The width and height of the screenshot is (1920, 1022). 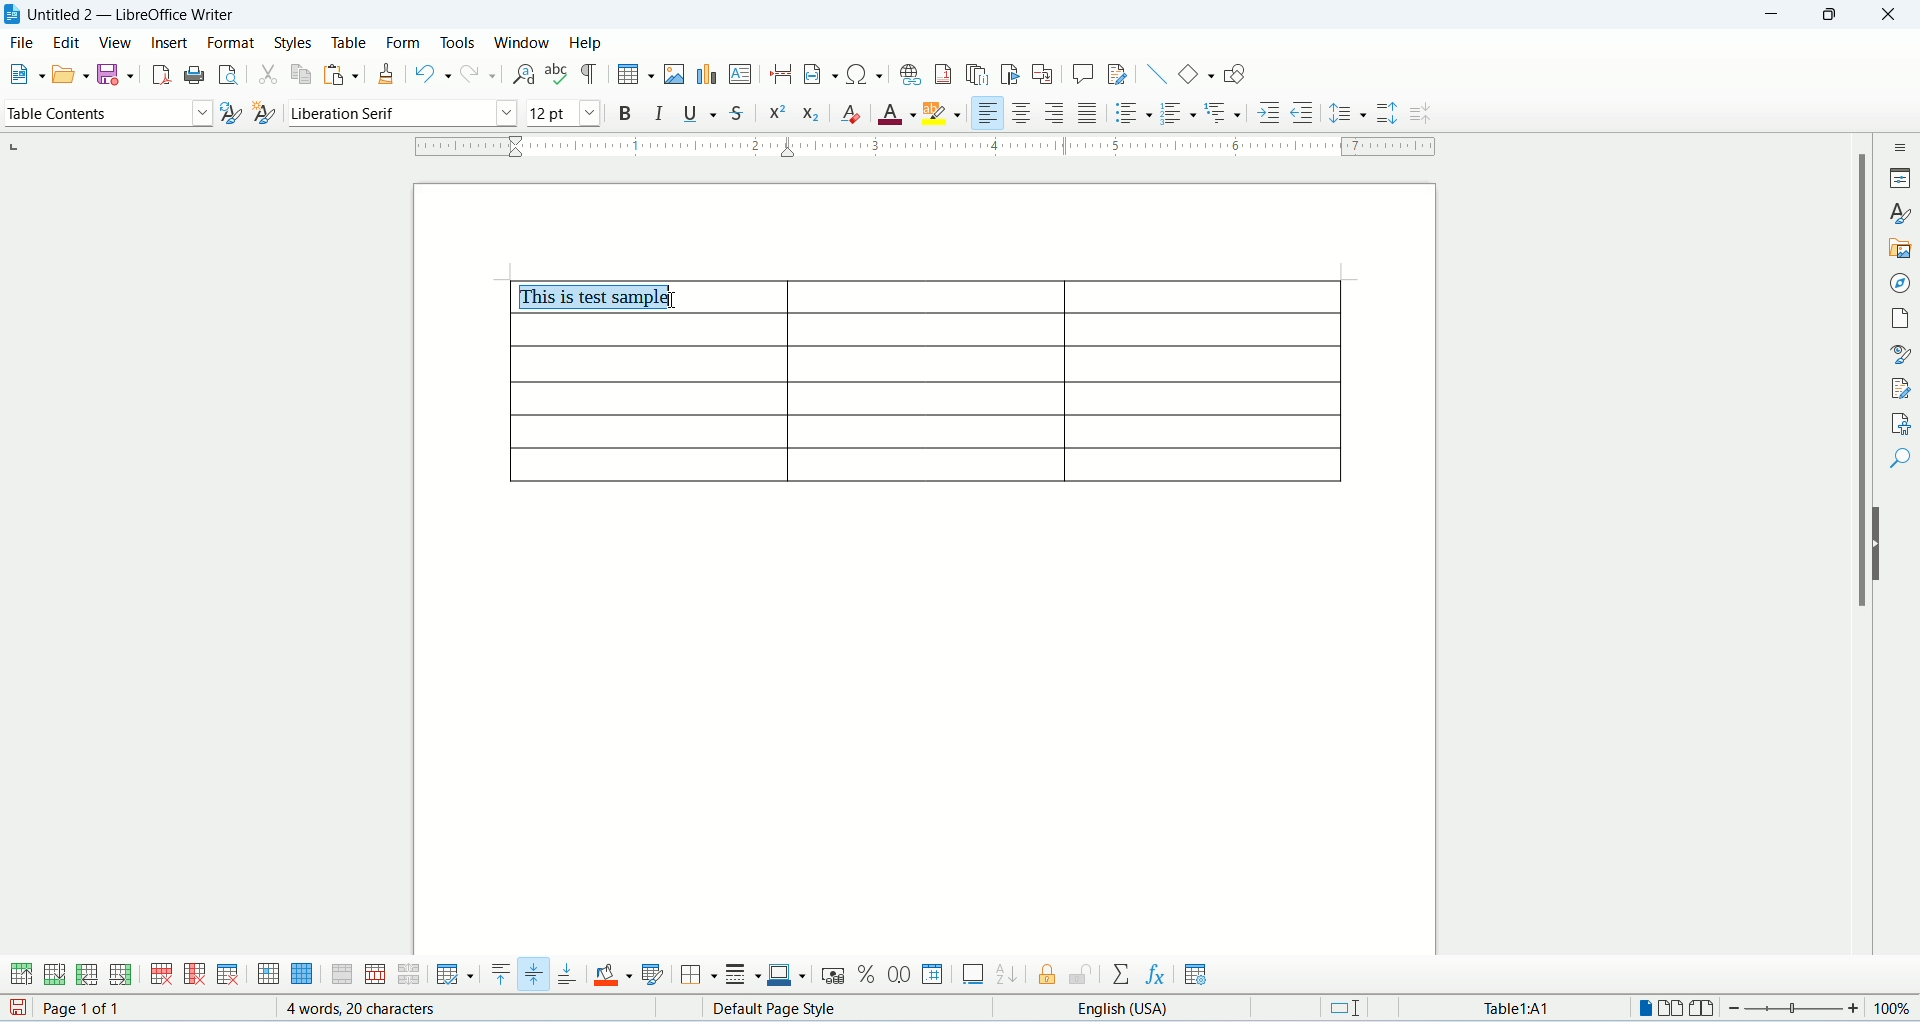 I want to click on draw functions, so click(x=1235, y=73).